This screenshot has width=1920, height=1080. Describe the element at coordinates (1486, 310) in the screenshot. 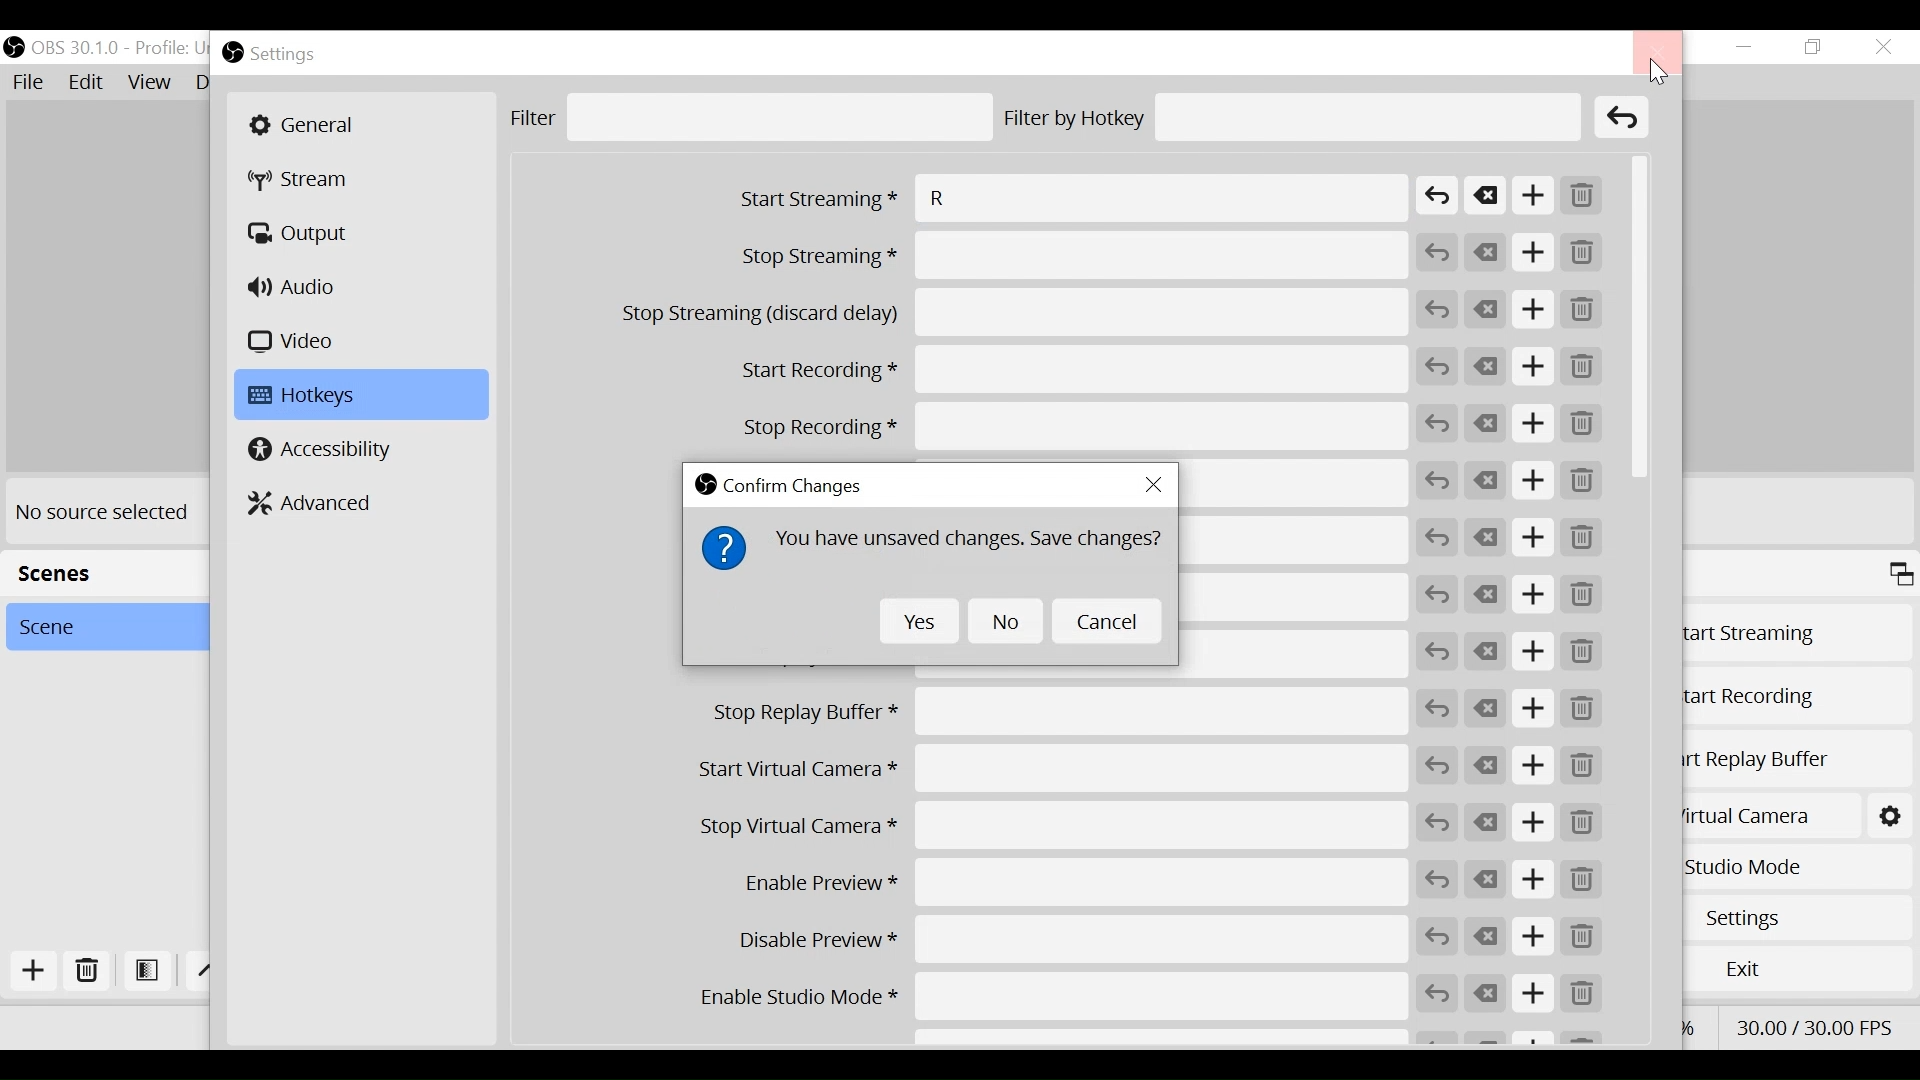

I see `Clear` at that location.